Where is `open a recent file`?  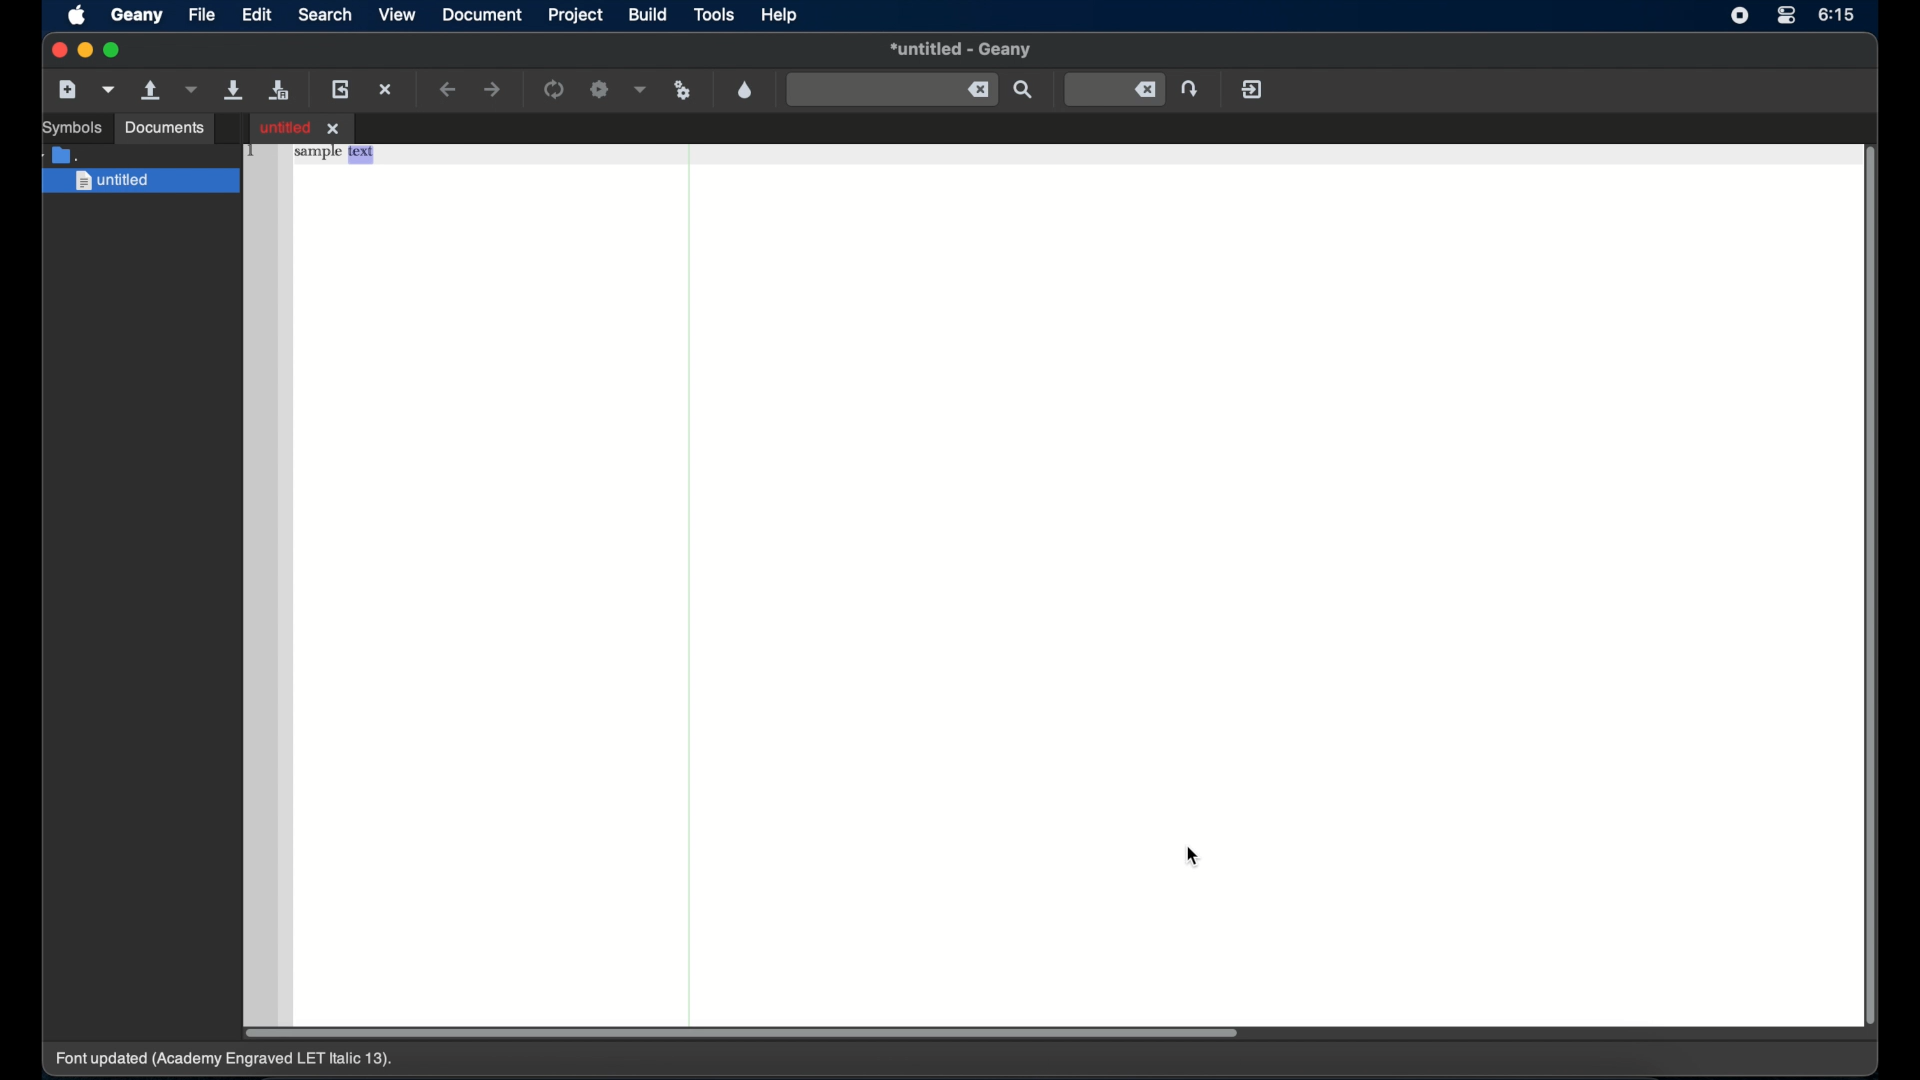
open a recent file is located at coordinates (193, 89).